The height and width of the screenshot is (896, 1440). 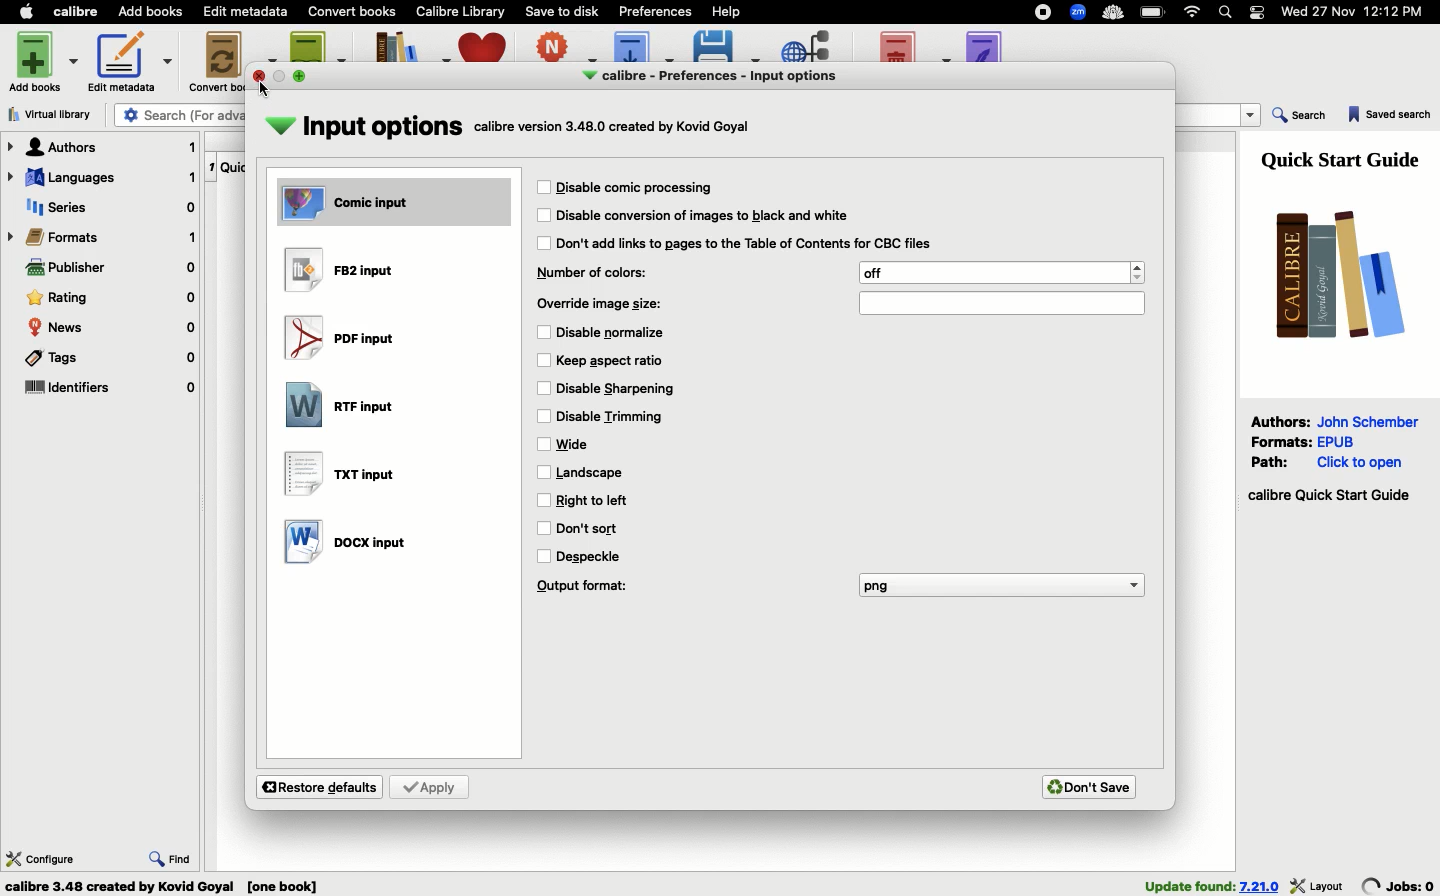 What do you see at coordinates (107, 209) in the screenshot?
I see `Series` at bounding box center [107, 209].